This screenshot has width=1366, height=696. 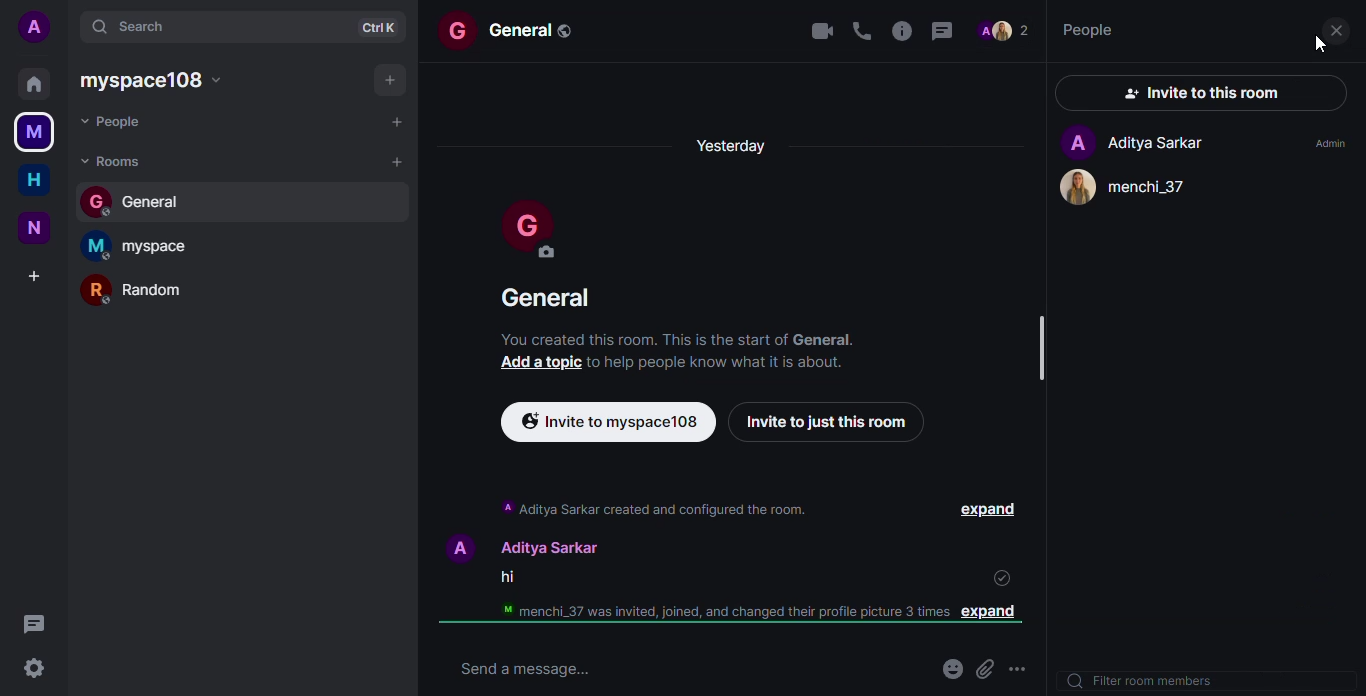 What do you see at coordinates (396, 122) in the screenshot?
I see `add` at bounding box center [396, 122].